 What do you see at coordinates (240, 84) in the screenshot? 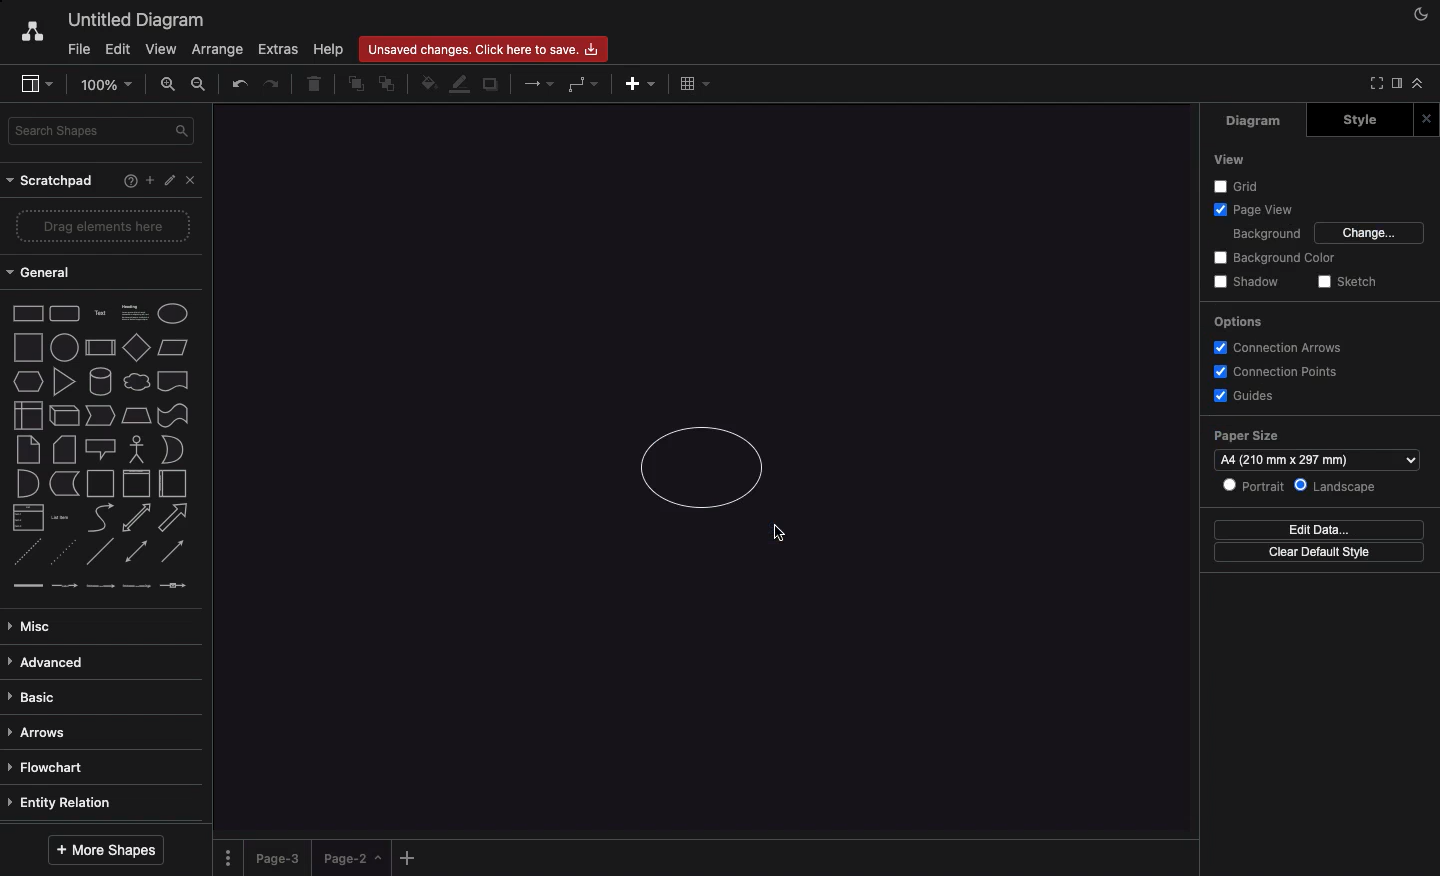
I see `Undo` at bounding box center [240, 84].